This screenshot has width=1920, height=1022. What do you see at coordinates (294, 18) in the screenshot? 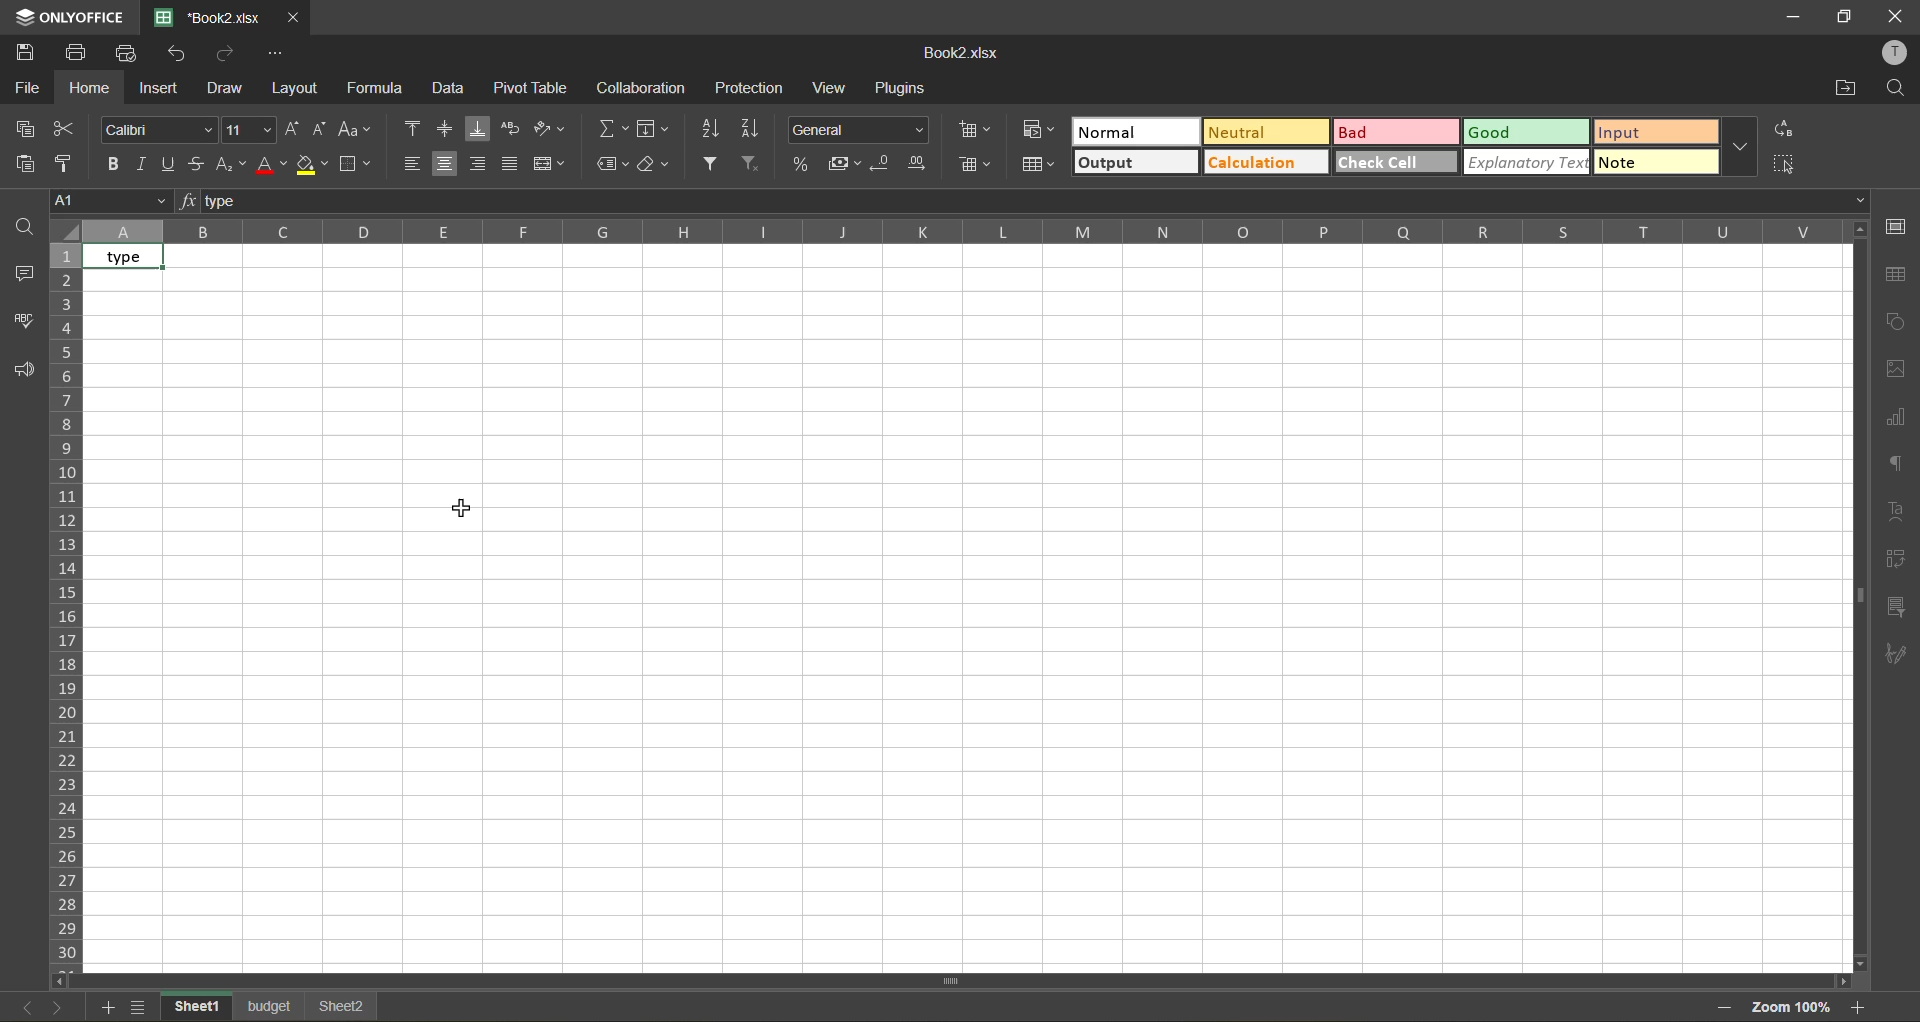
I see `close tab` at bounding box center [294, 18].